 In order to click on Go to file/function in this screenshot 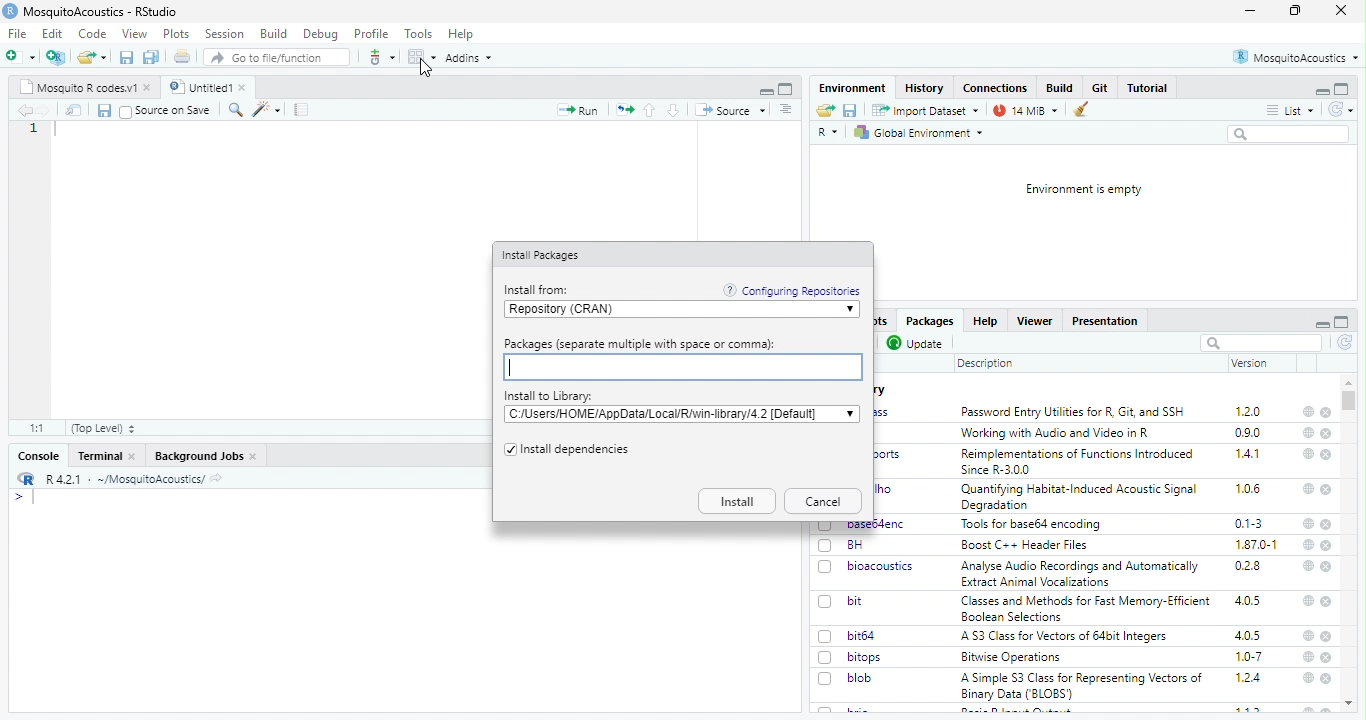, I will do `click(275, 57)`.